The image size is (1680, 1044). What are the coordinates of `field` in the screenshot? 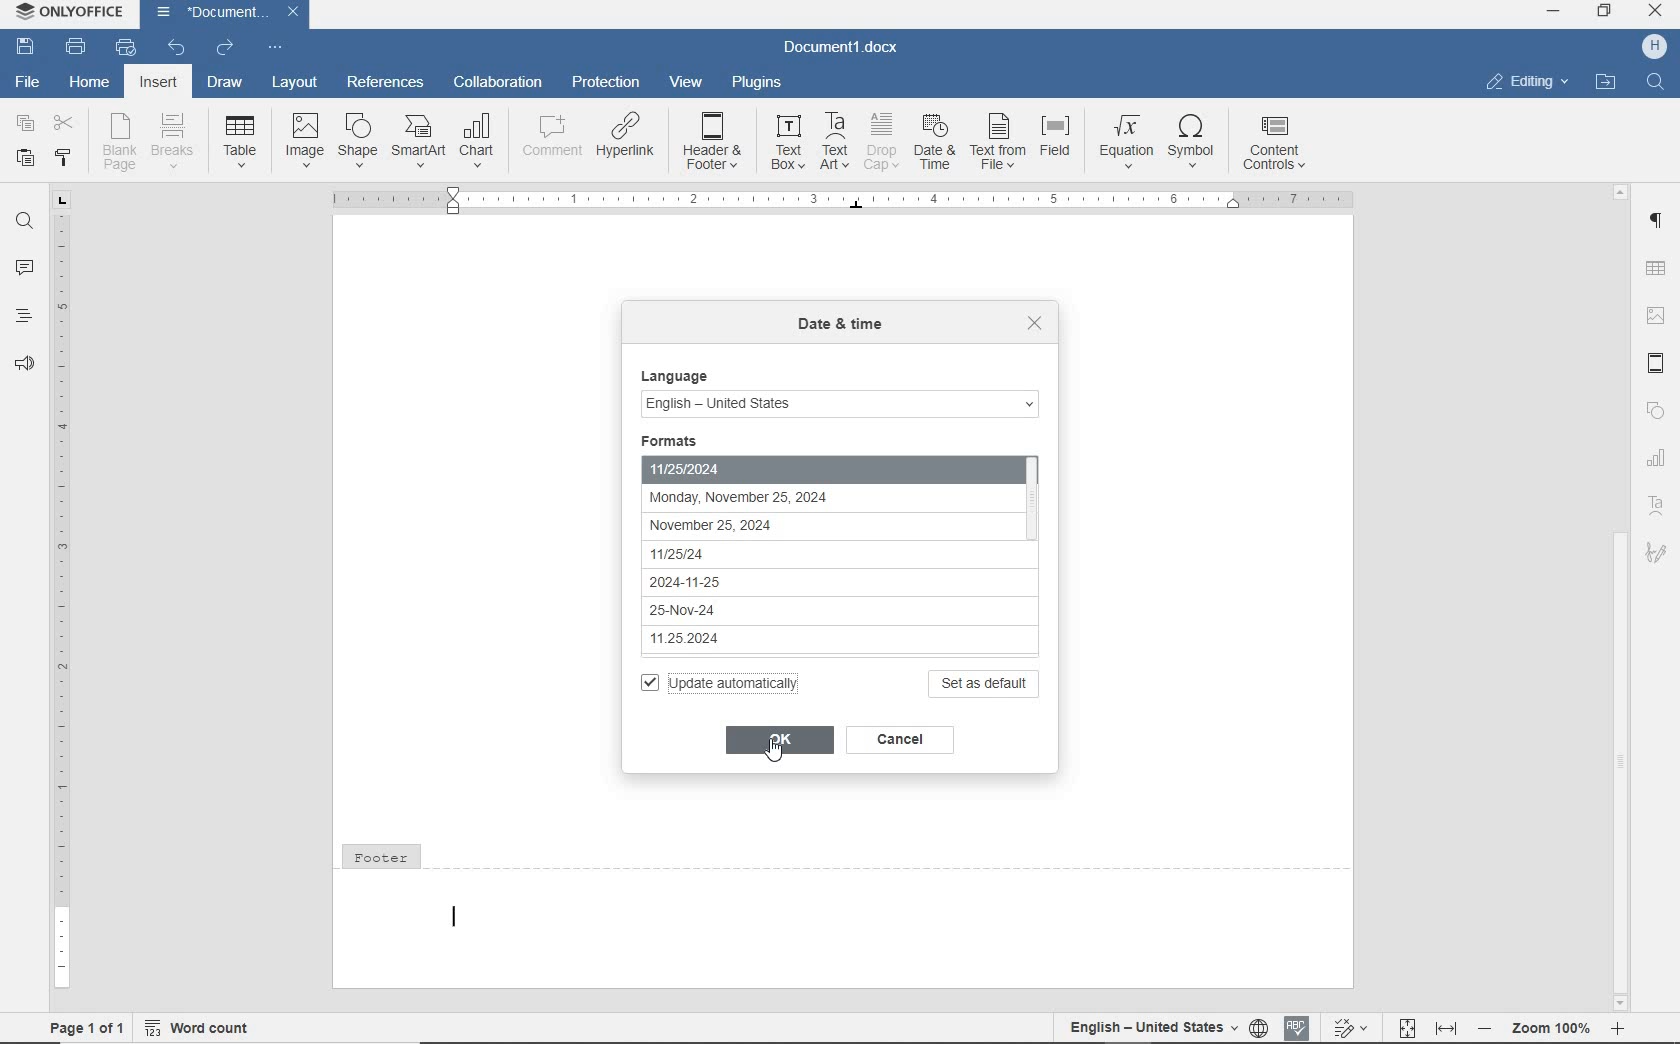 It's located at (1059, 142).